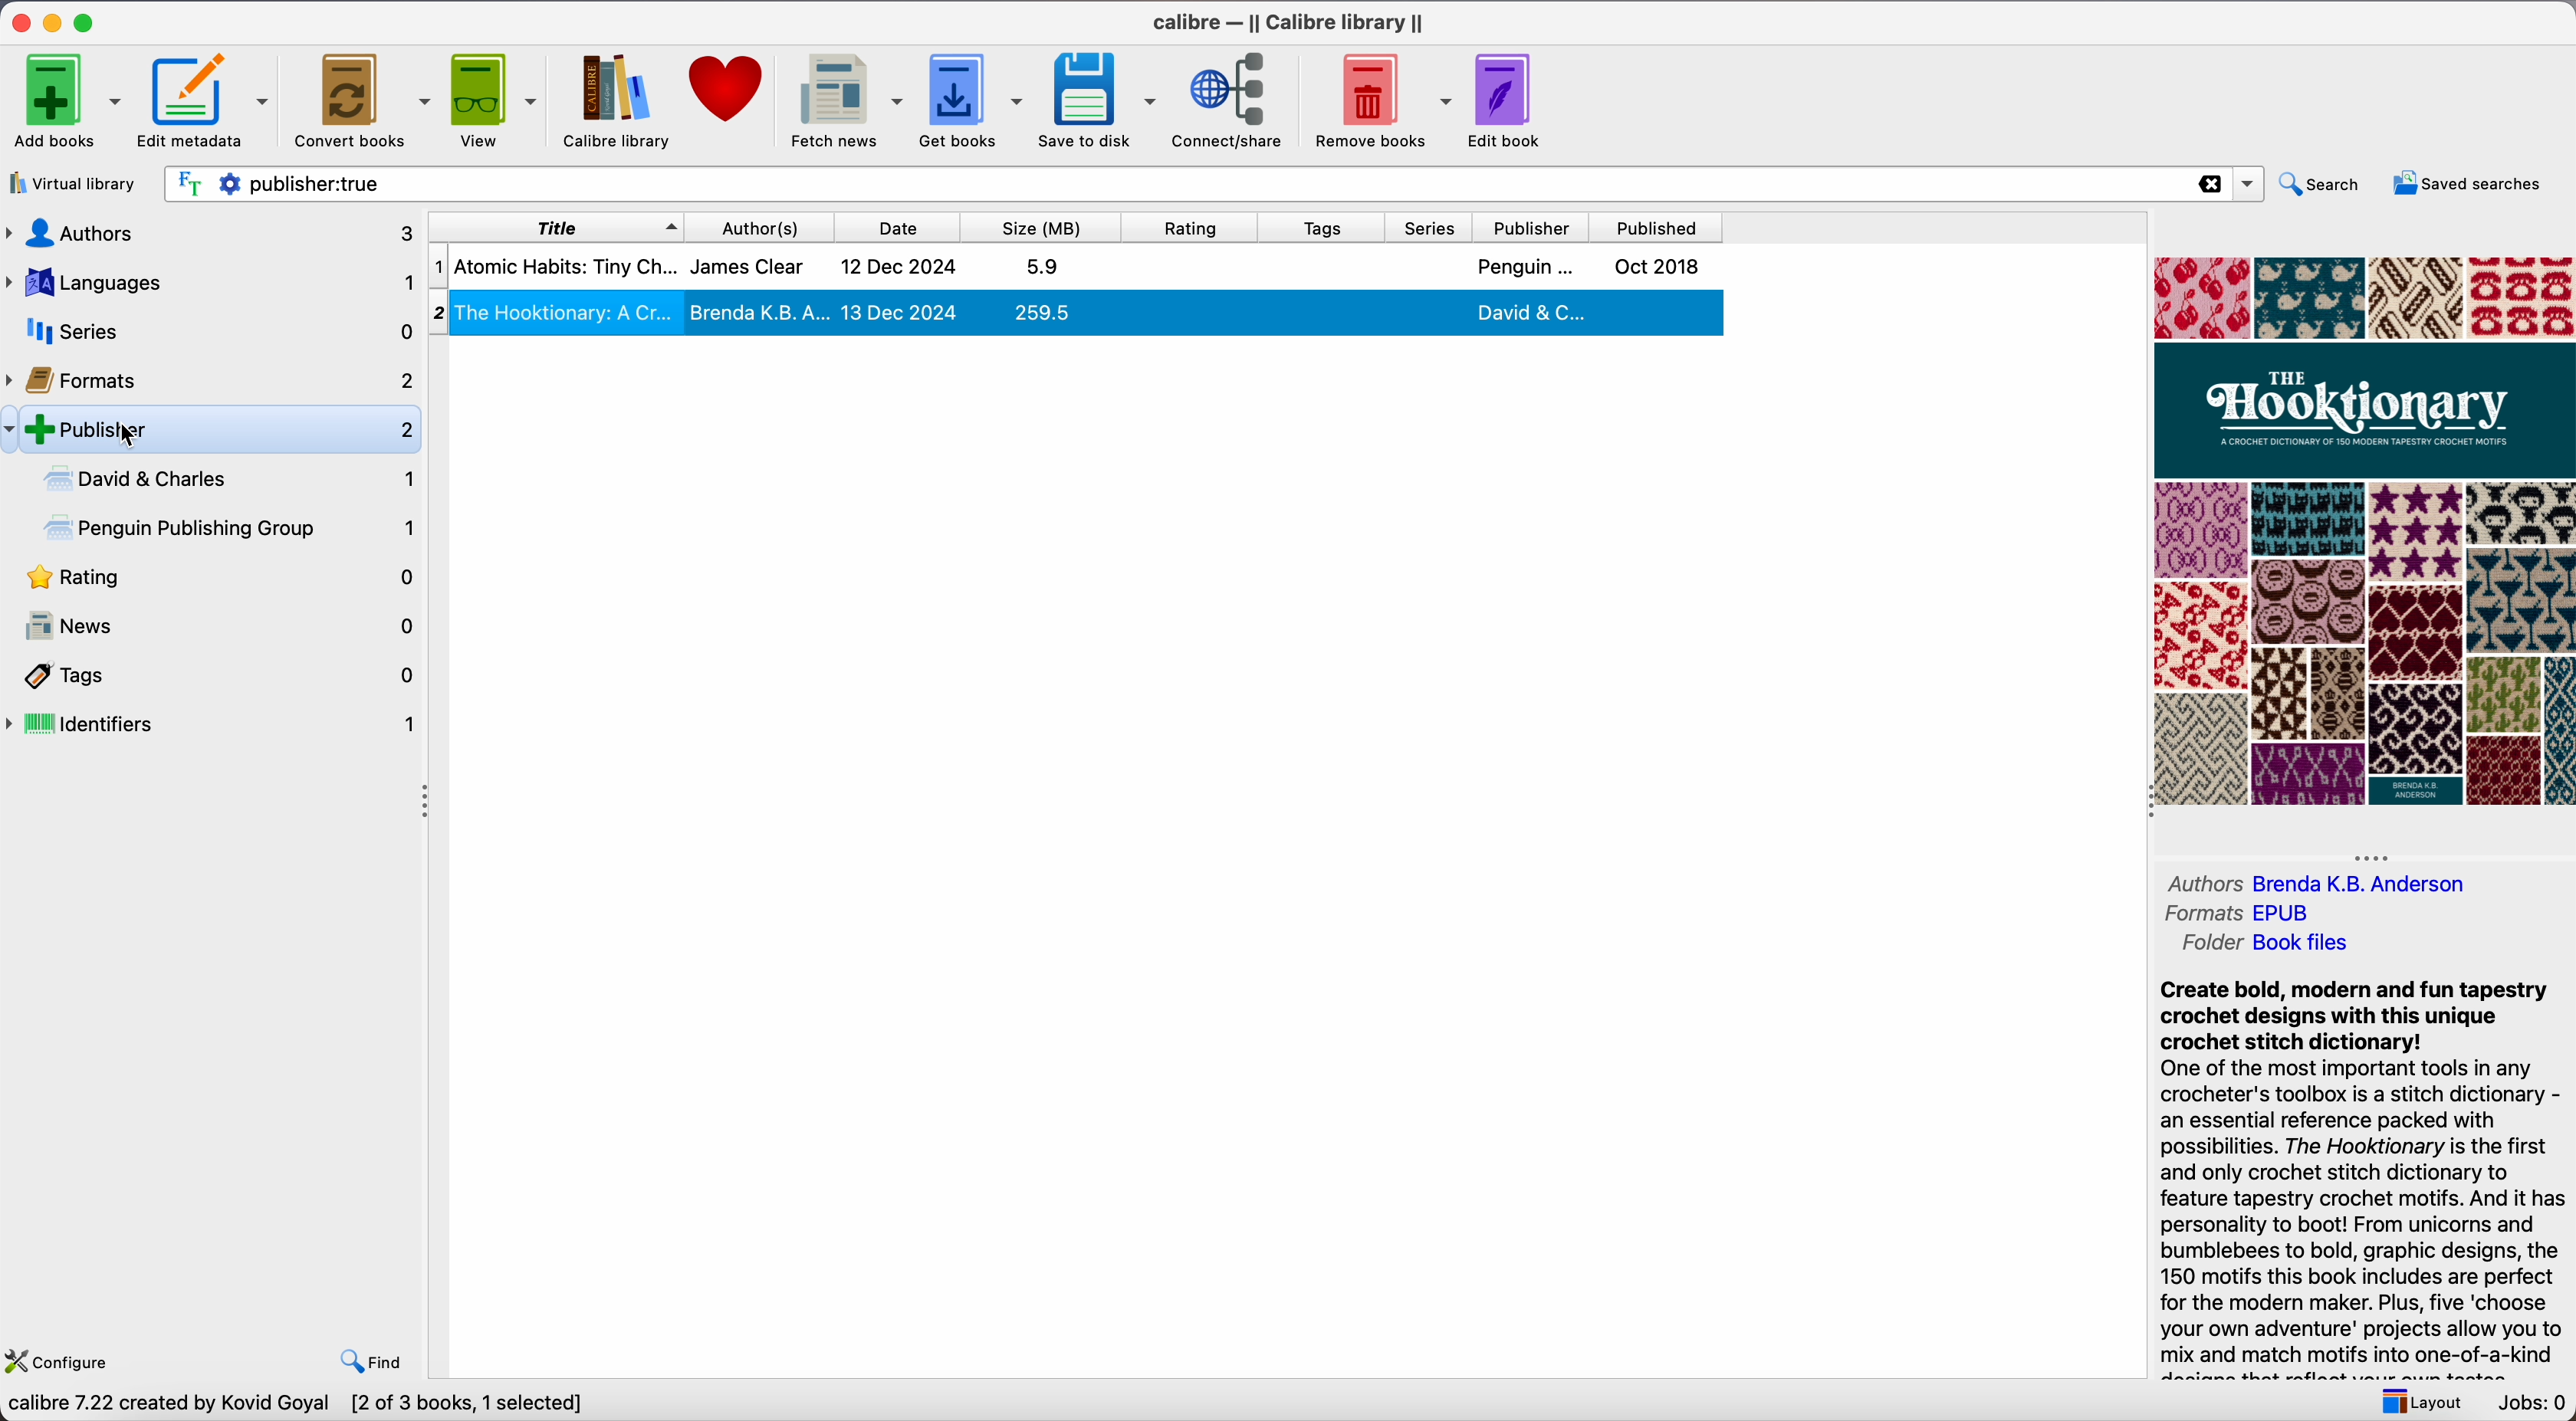 The height and width of the screenshot is (1421, 2576). I want to click on author(s), so click(768, 226).